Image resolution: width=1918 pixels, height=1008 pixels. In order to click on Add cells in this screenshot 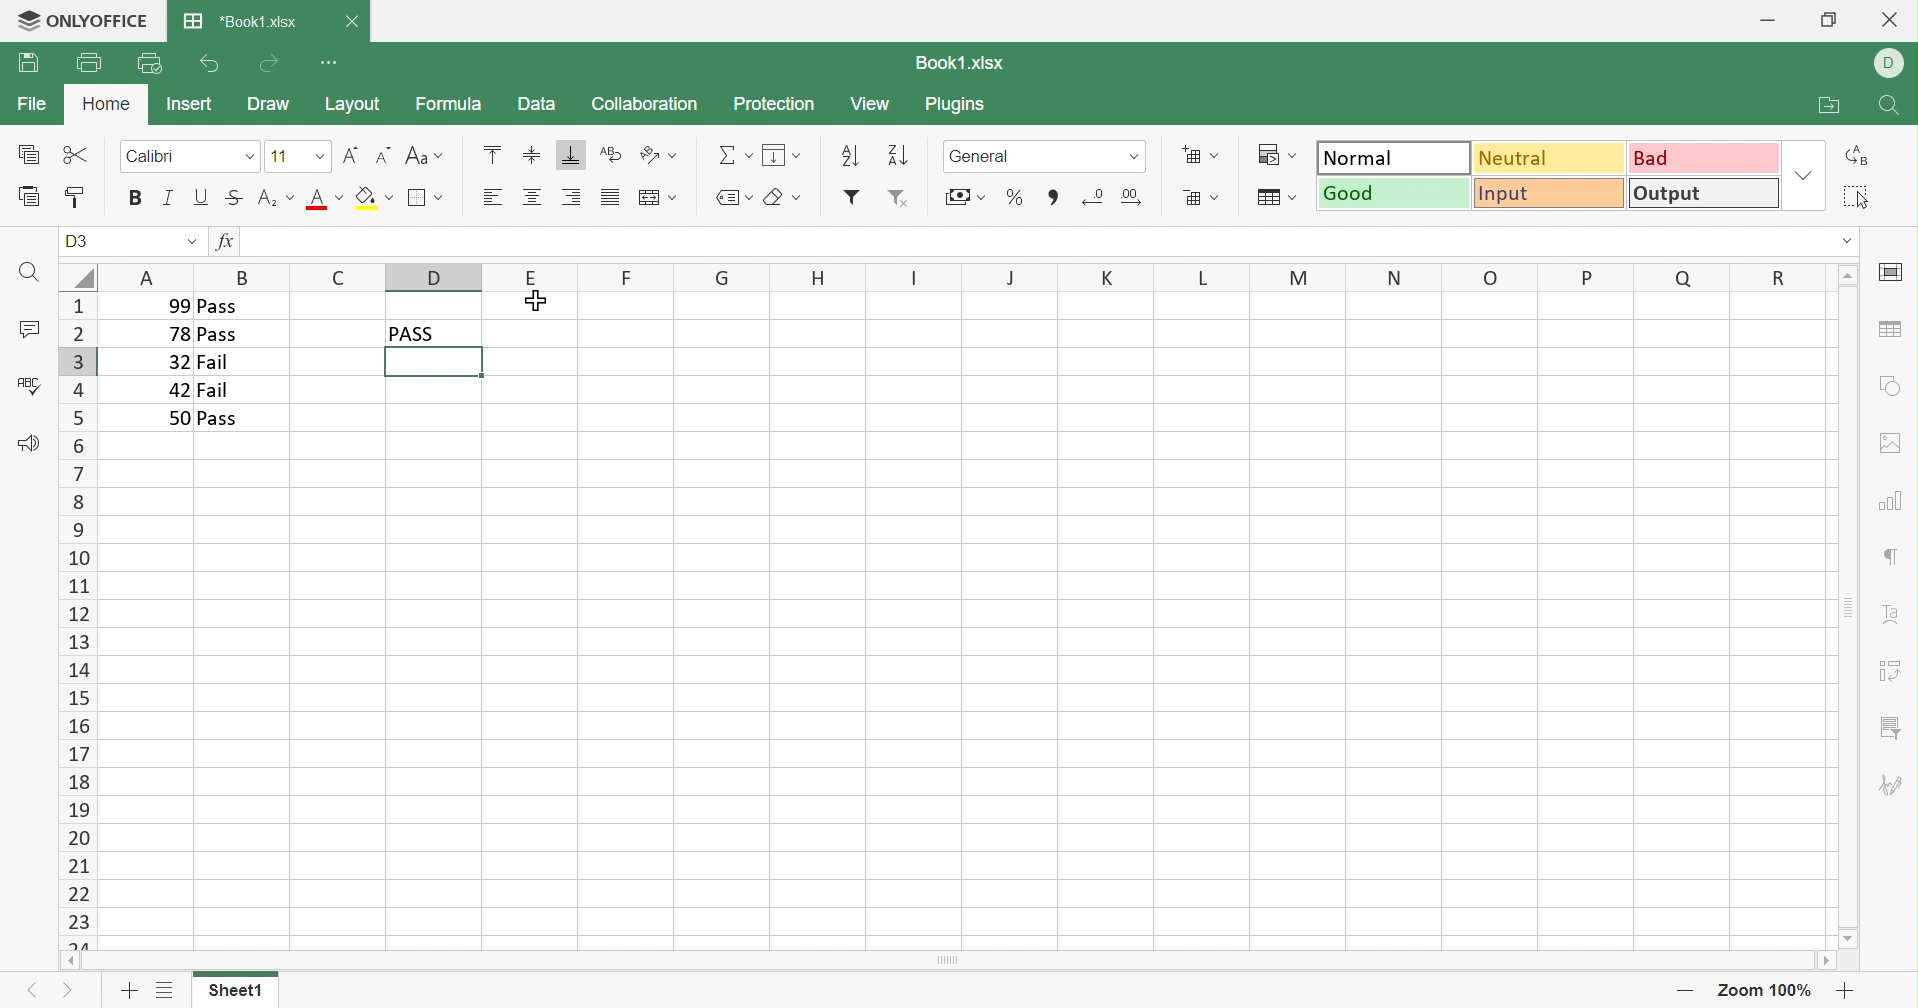, I will do `click(1201, 156)`.